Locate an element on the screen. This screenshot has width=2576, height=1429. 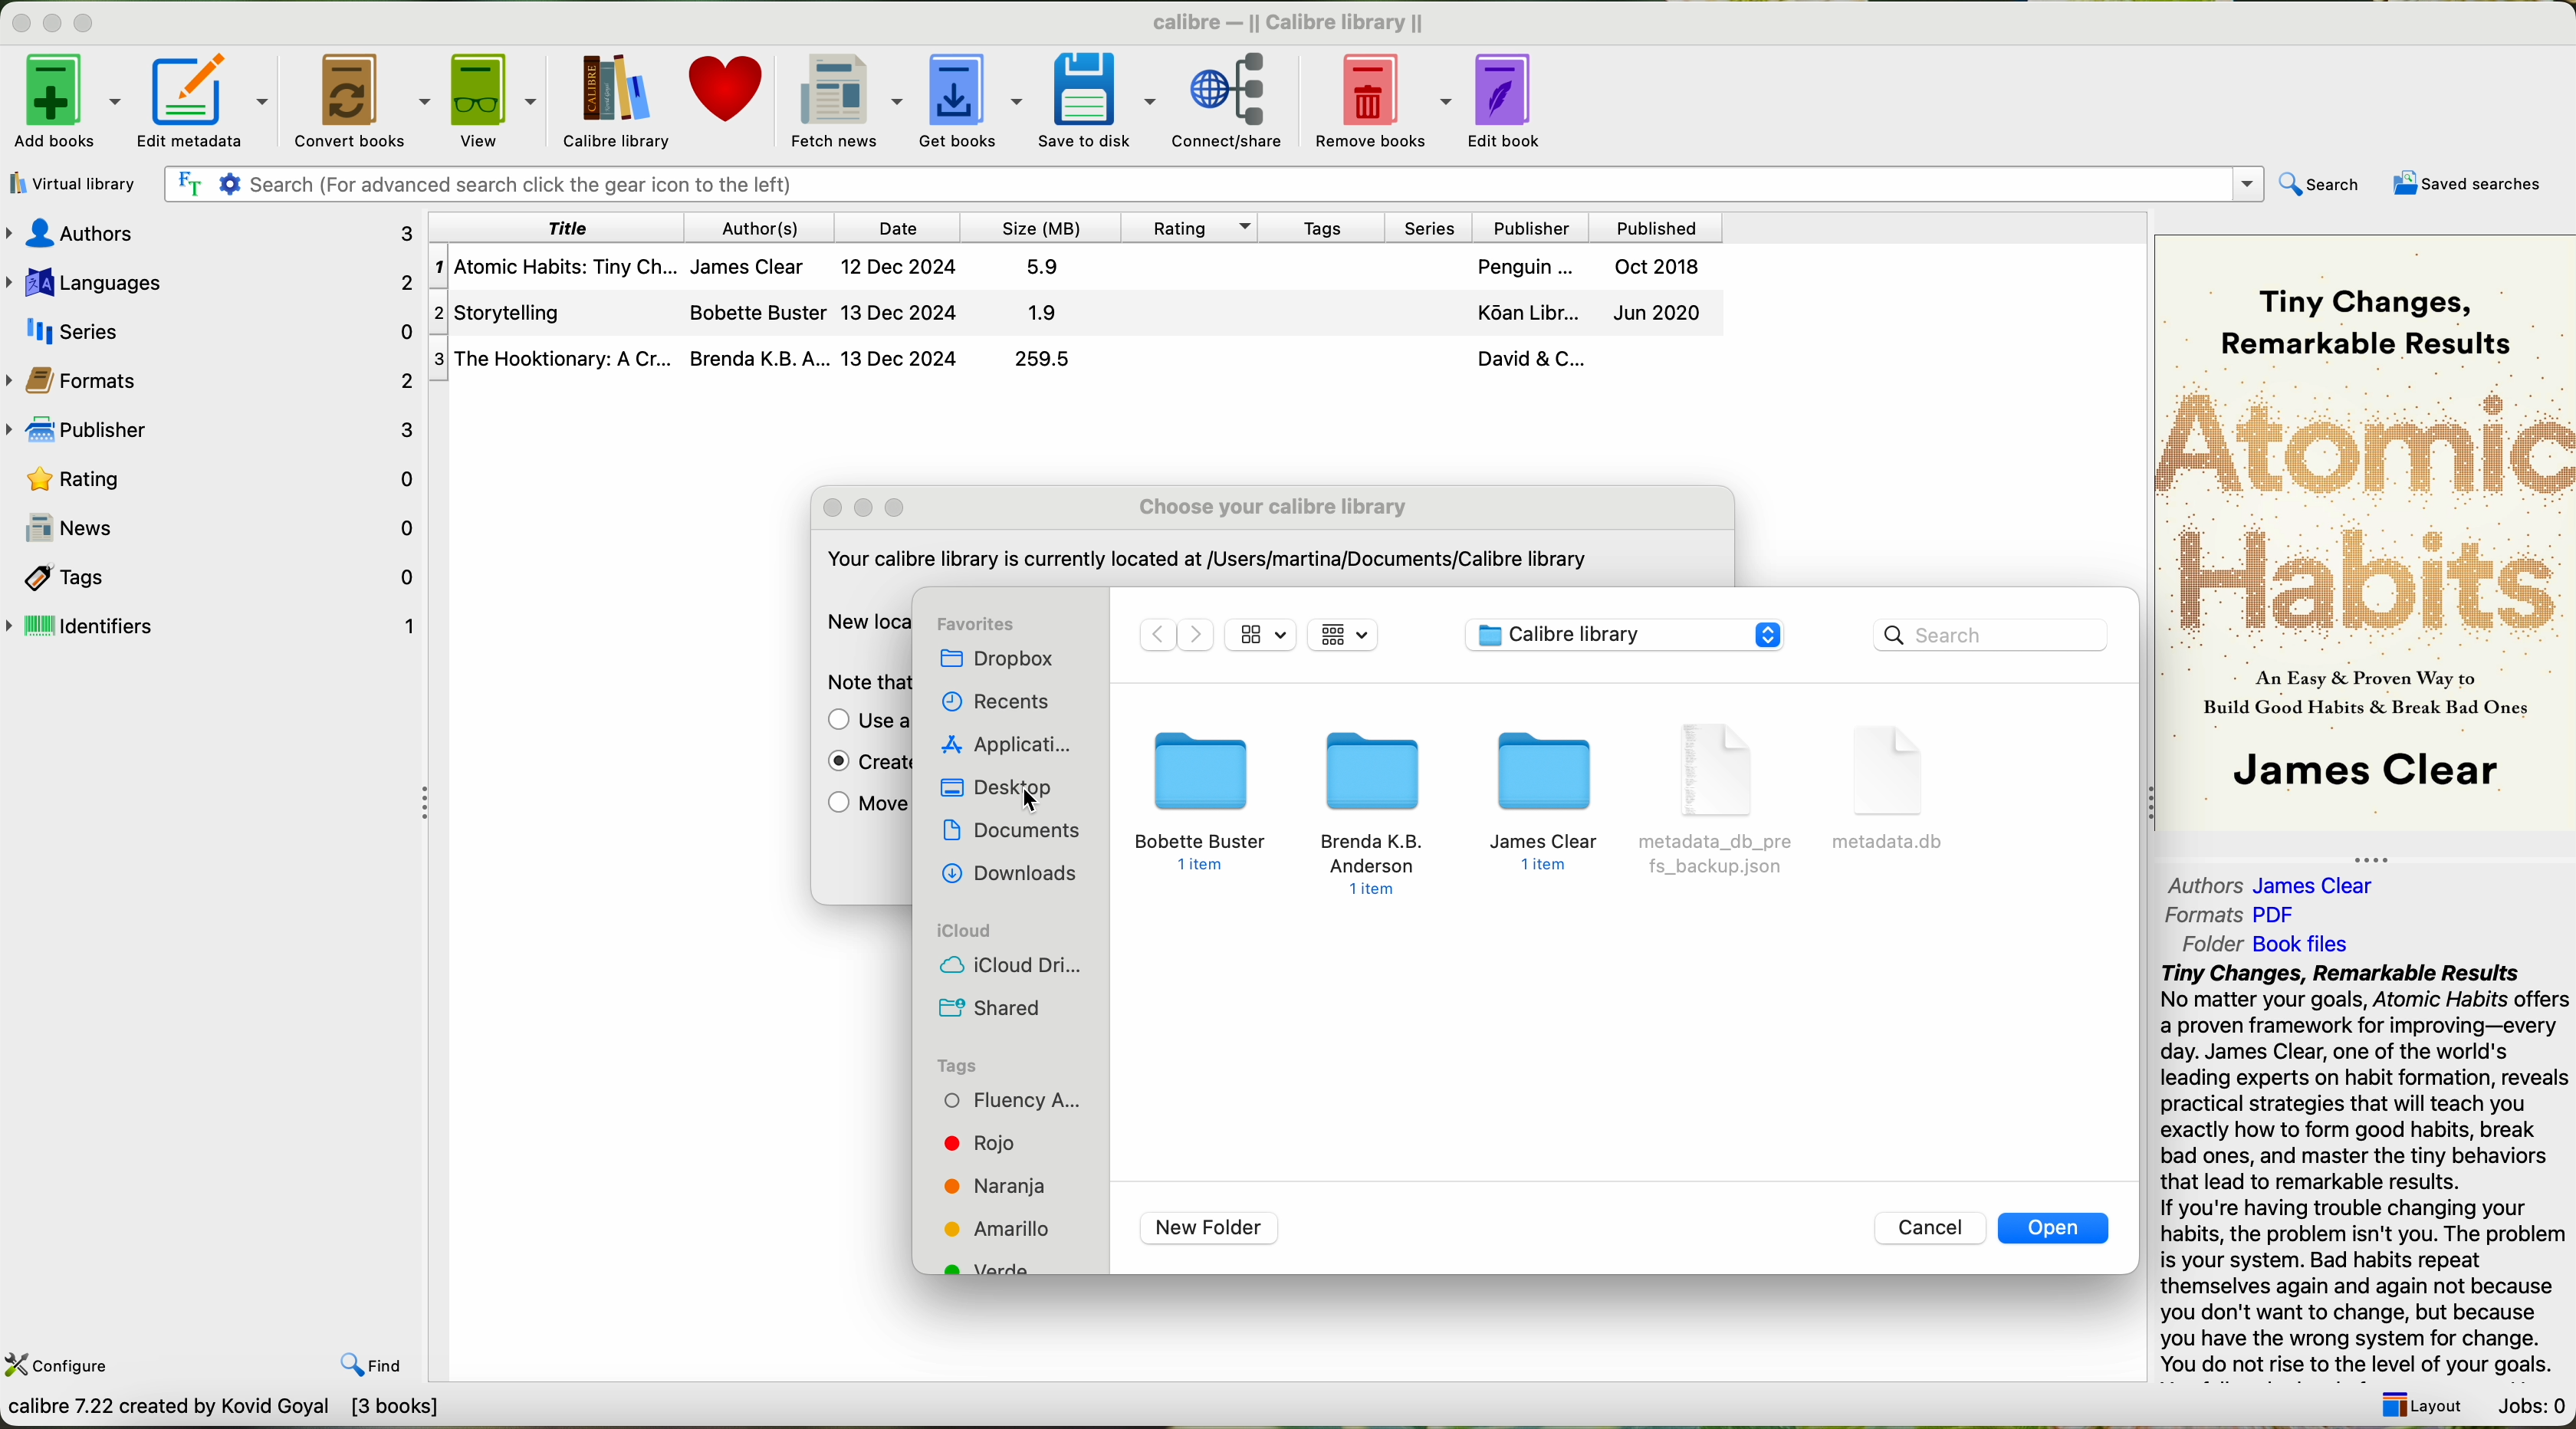
yellow is located at coordinates (1000, 1227).